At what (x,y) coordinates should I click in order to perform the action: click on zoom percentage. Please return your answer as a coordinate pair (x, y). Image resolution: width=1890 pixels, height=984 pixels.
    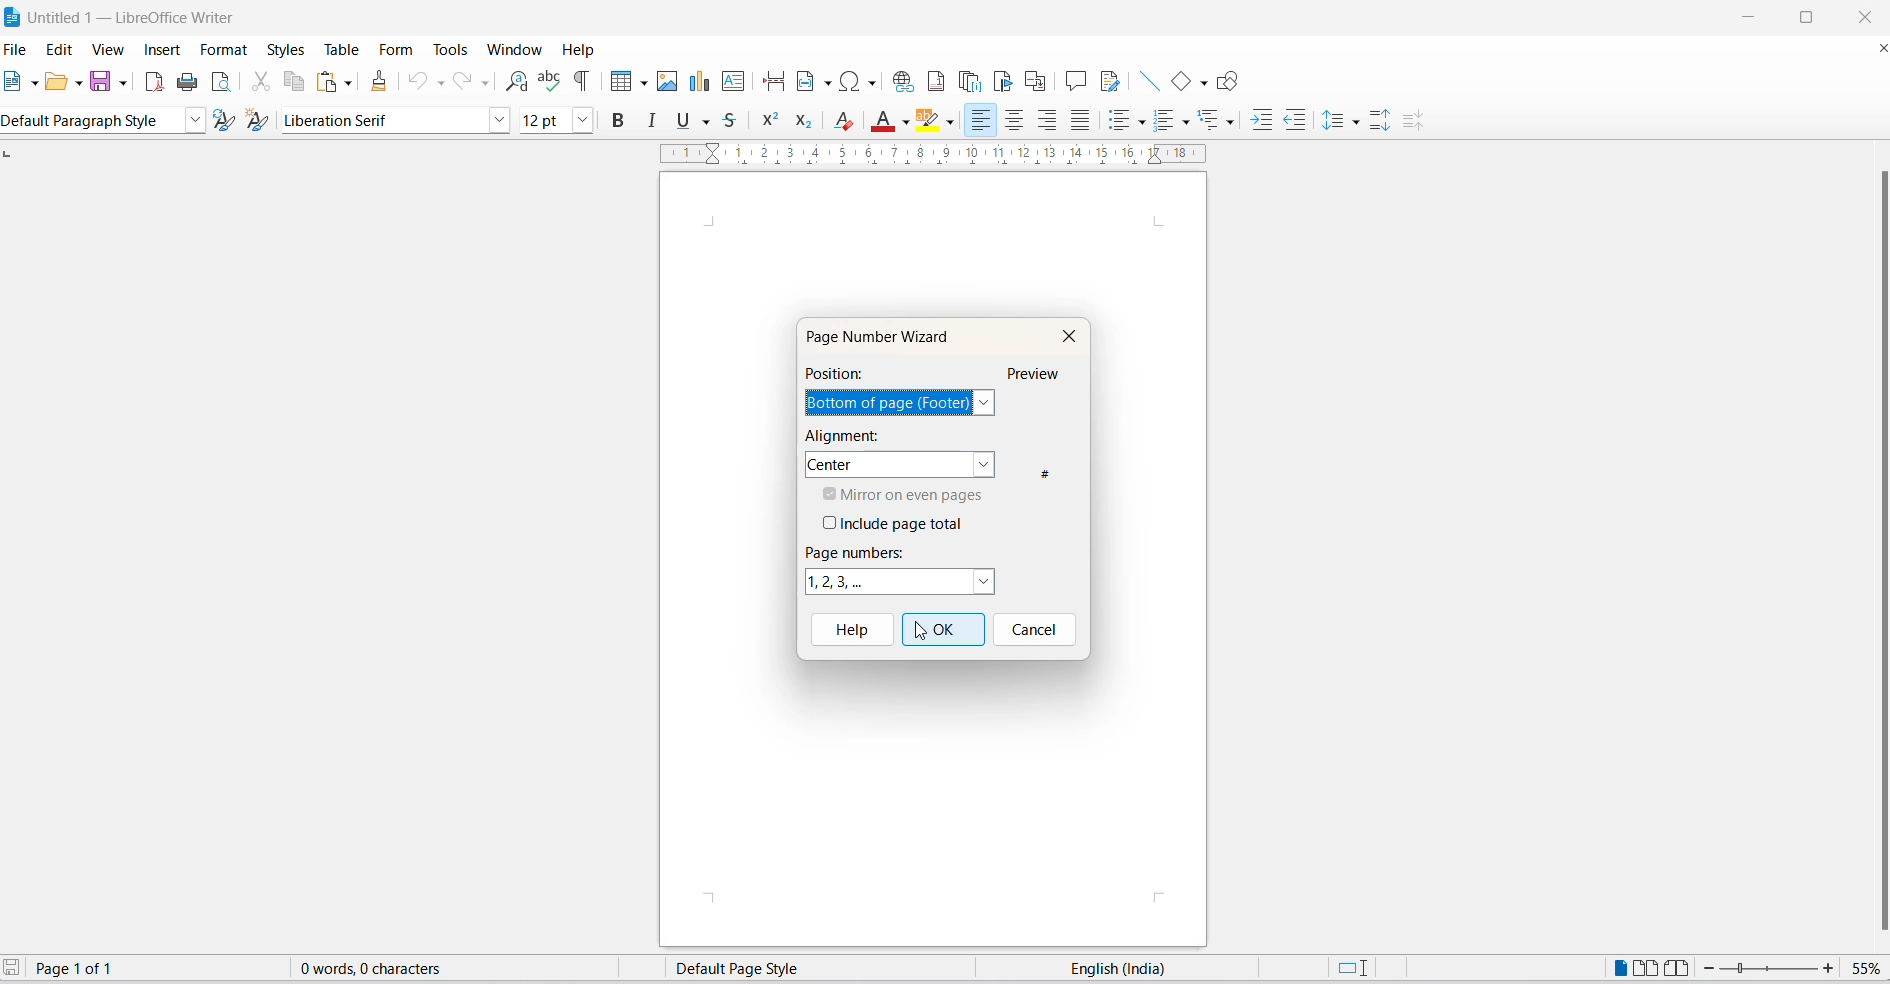
    Looking at the image, I should click on (1865, 969).